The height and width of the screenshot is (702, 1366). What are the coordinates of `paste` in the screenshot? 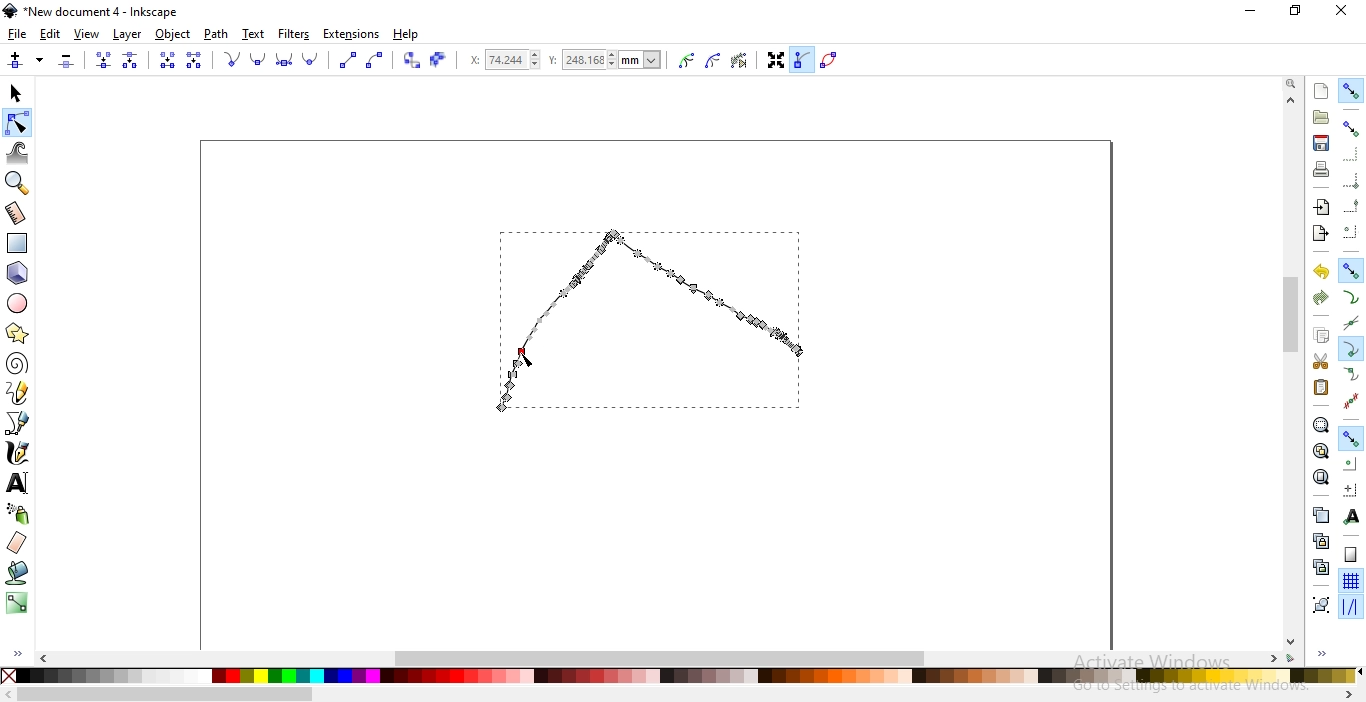 It's located at (1320, 387).